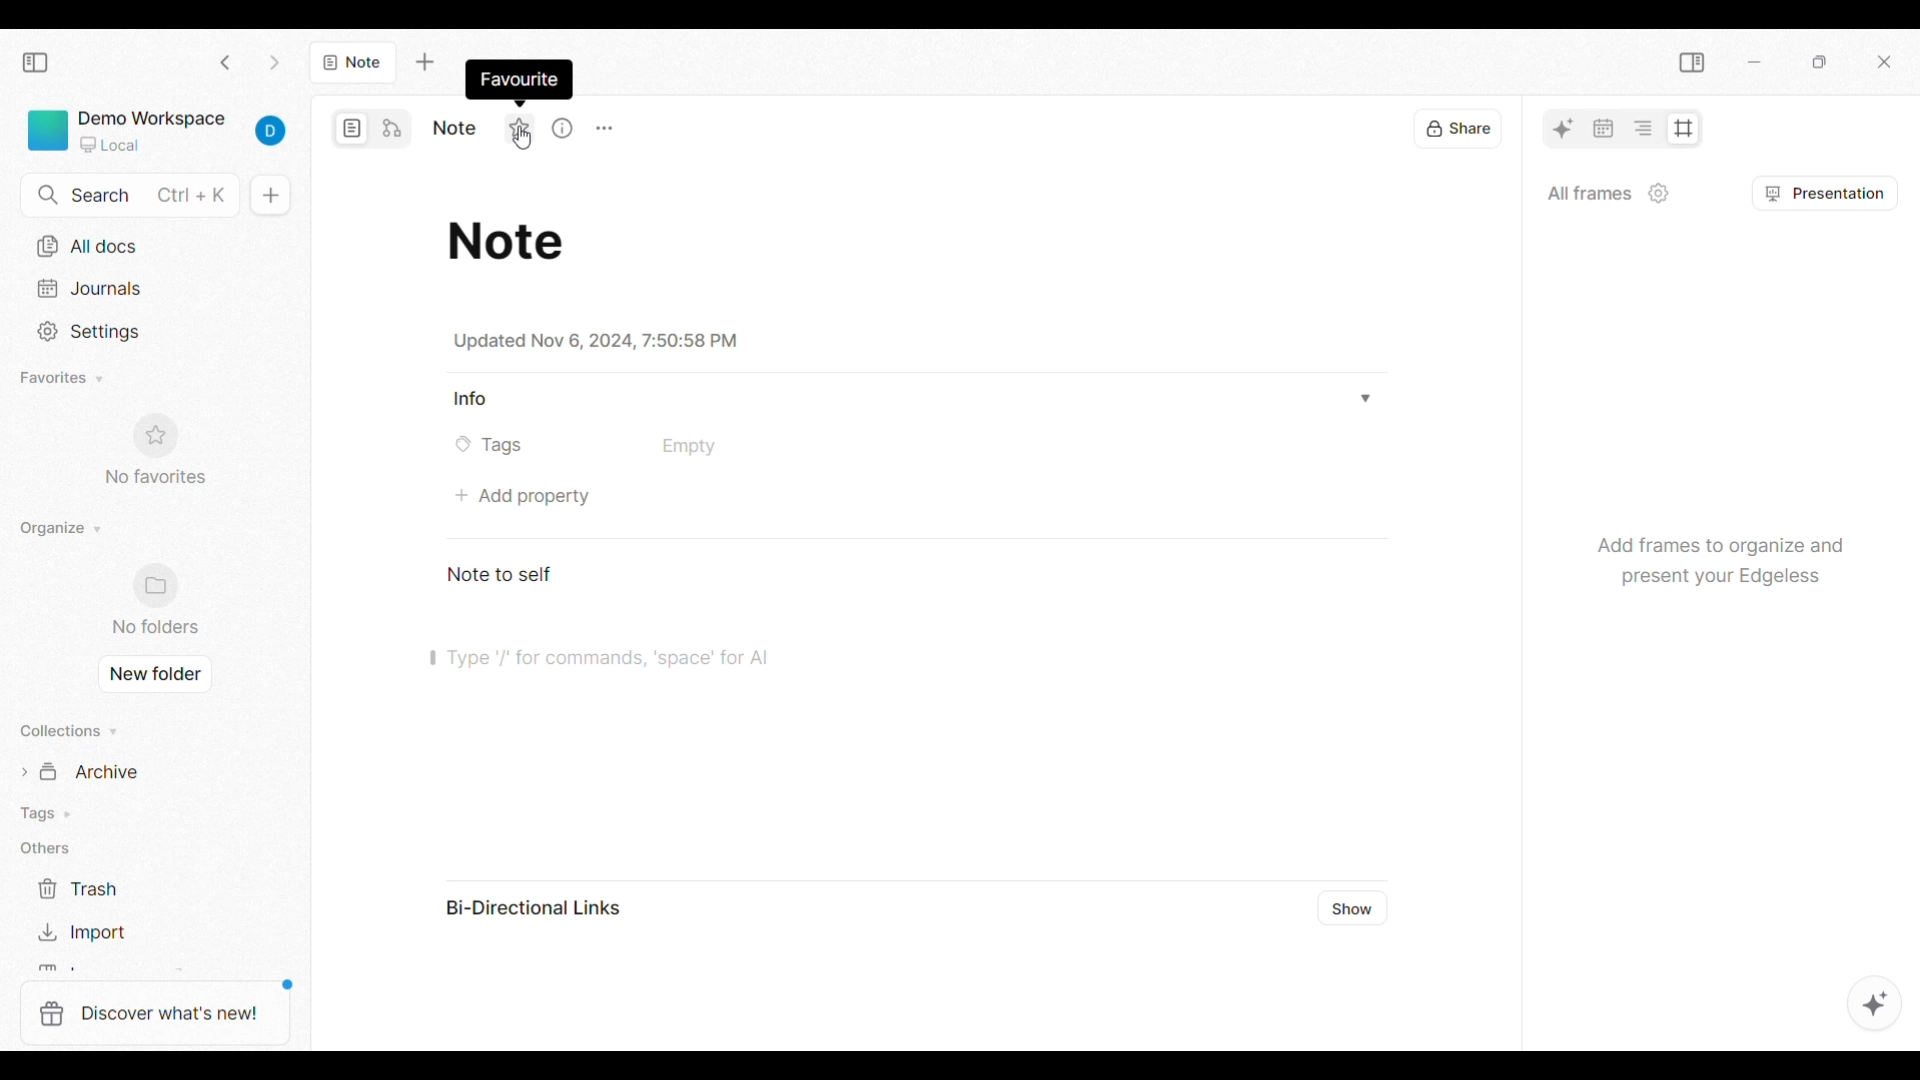 This screenshot has width=1920, height=1080. I want to click on No Favorites, so click(156, 447).